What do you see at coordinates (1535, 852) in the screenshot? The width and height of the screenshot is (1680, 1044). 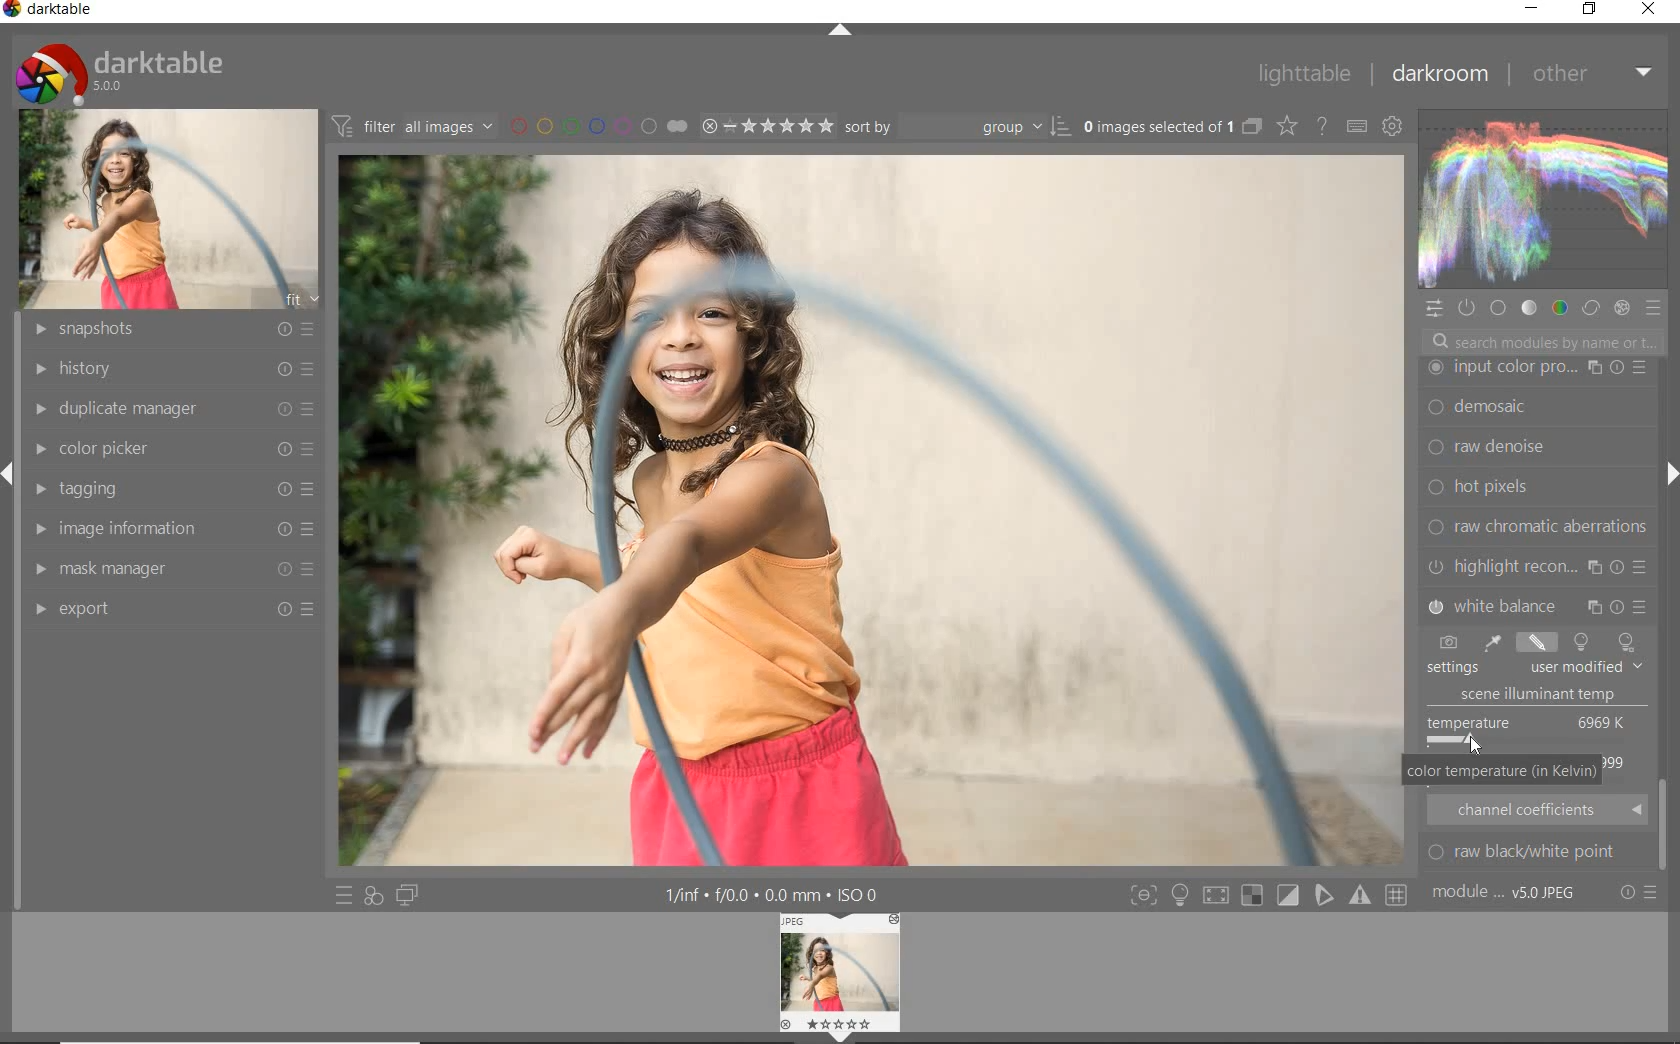 I see `ROW BLACK/WHITE POINT` at bounding box center [1535, 852].